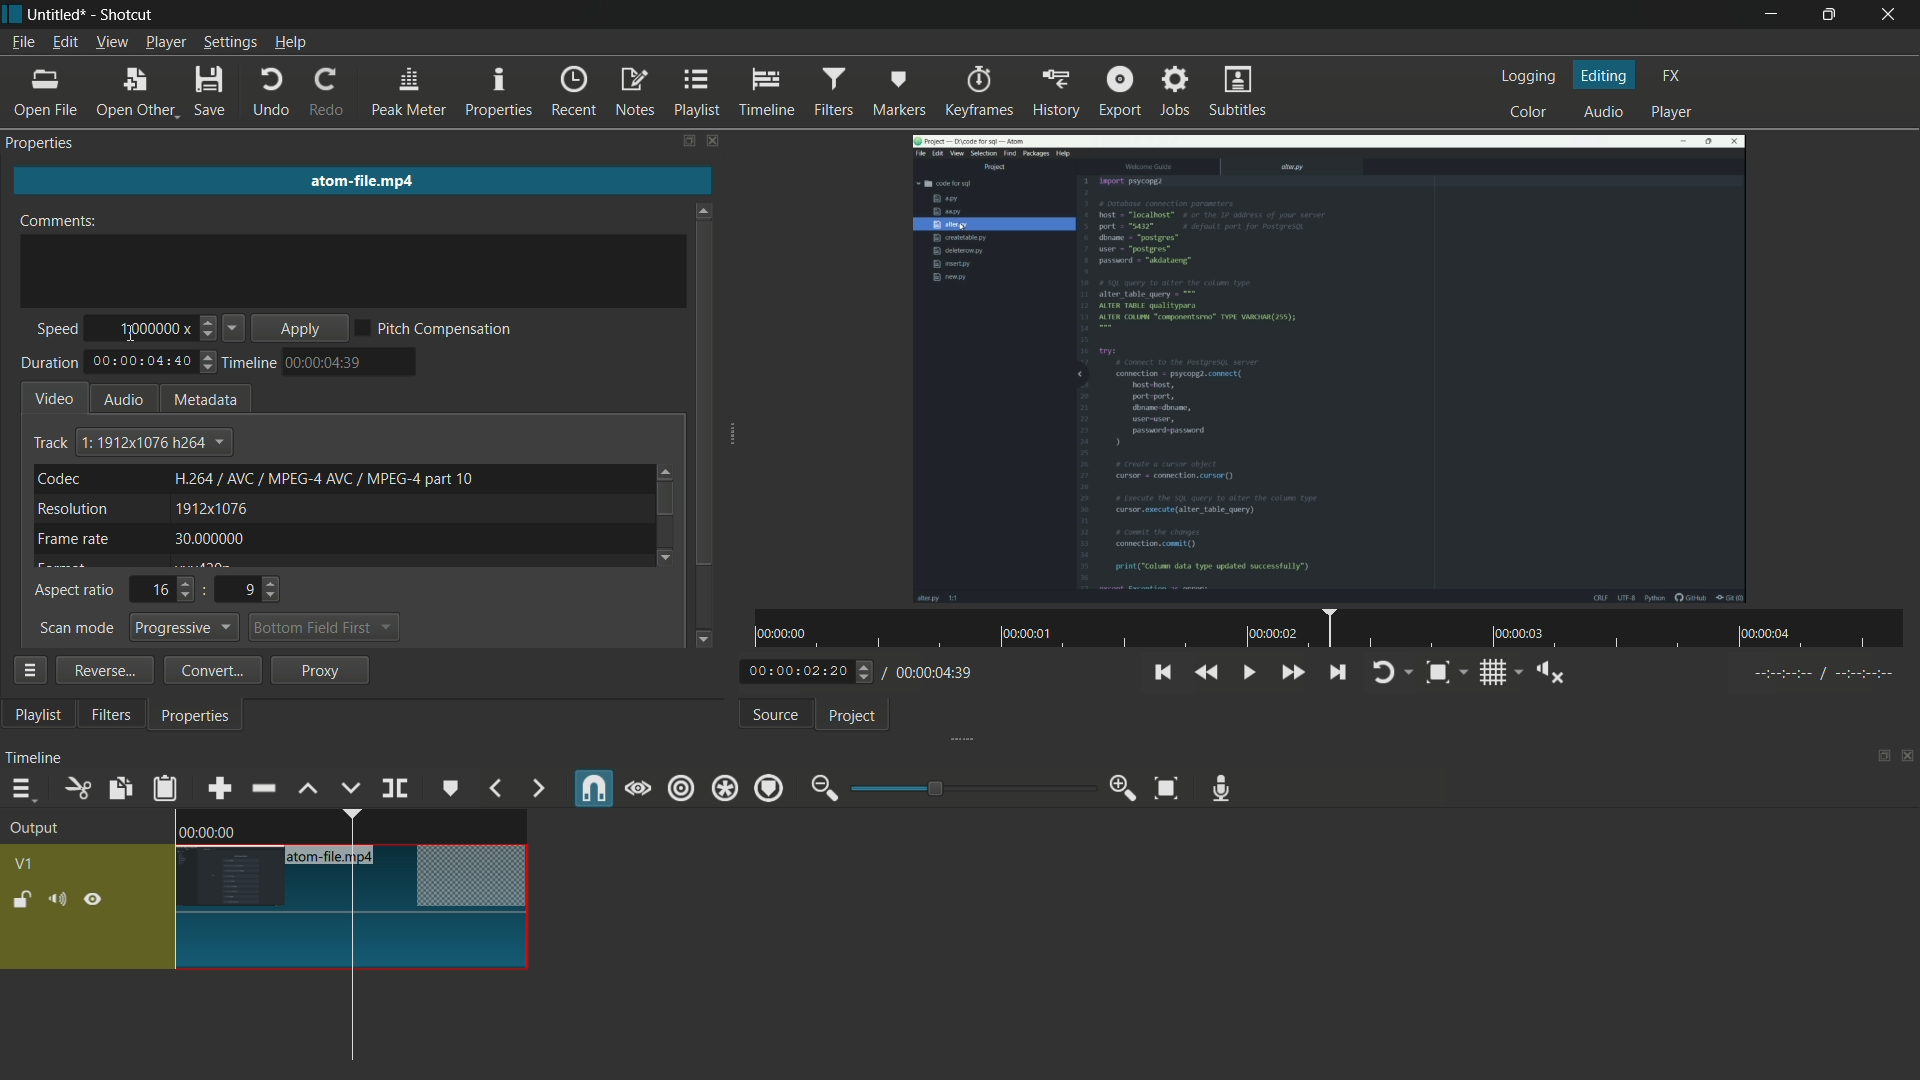  I want to click on peak meter, so click(407, 93).